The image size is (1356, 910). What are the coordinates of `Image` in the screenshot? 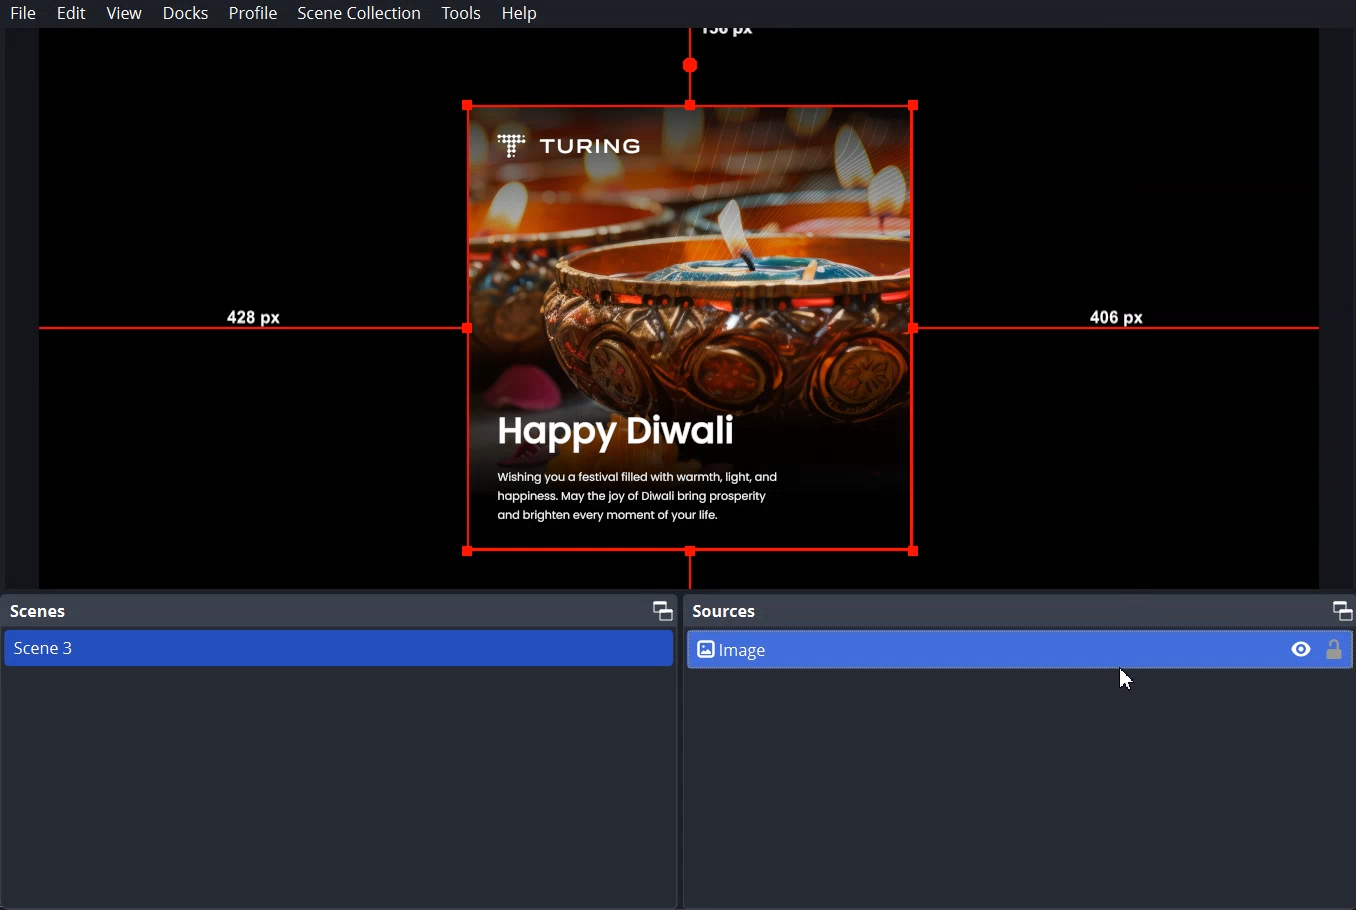 It's located at (1021, 648).